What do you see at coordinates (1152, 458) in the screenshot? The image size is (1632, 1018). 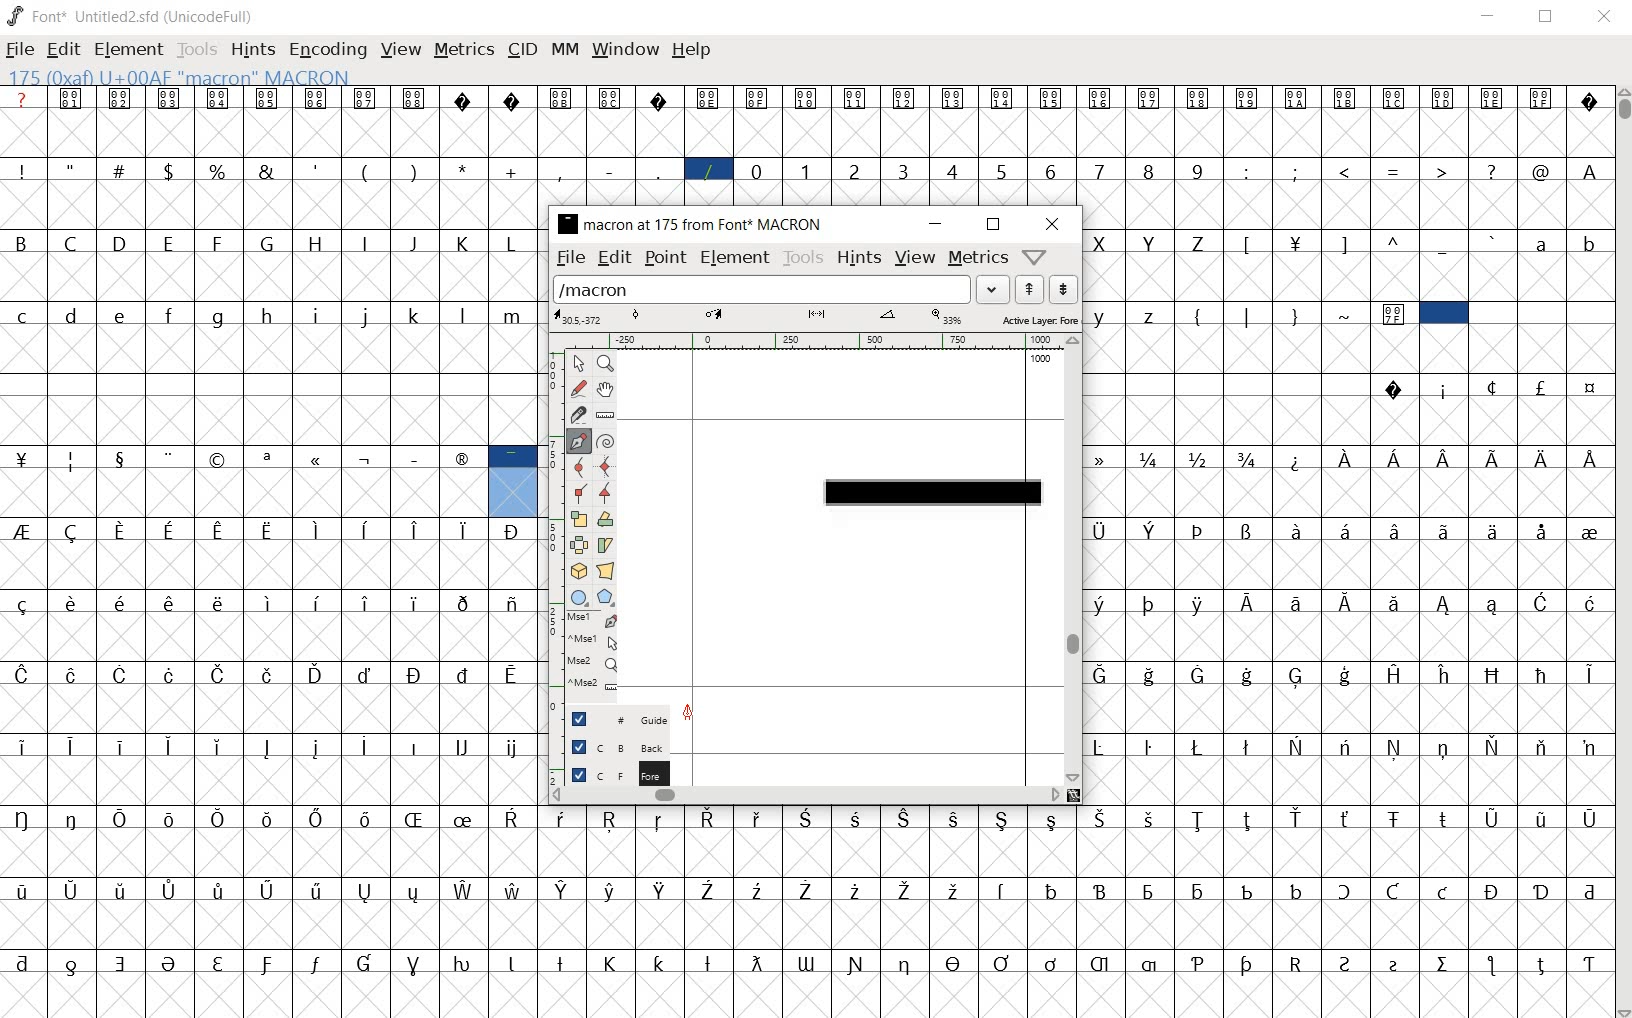 I see `Symbol` at bounding box center [1152, 458].